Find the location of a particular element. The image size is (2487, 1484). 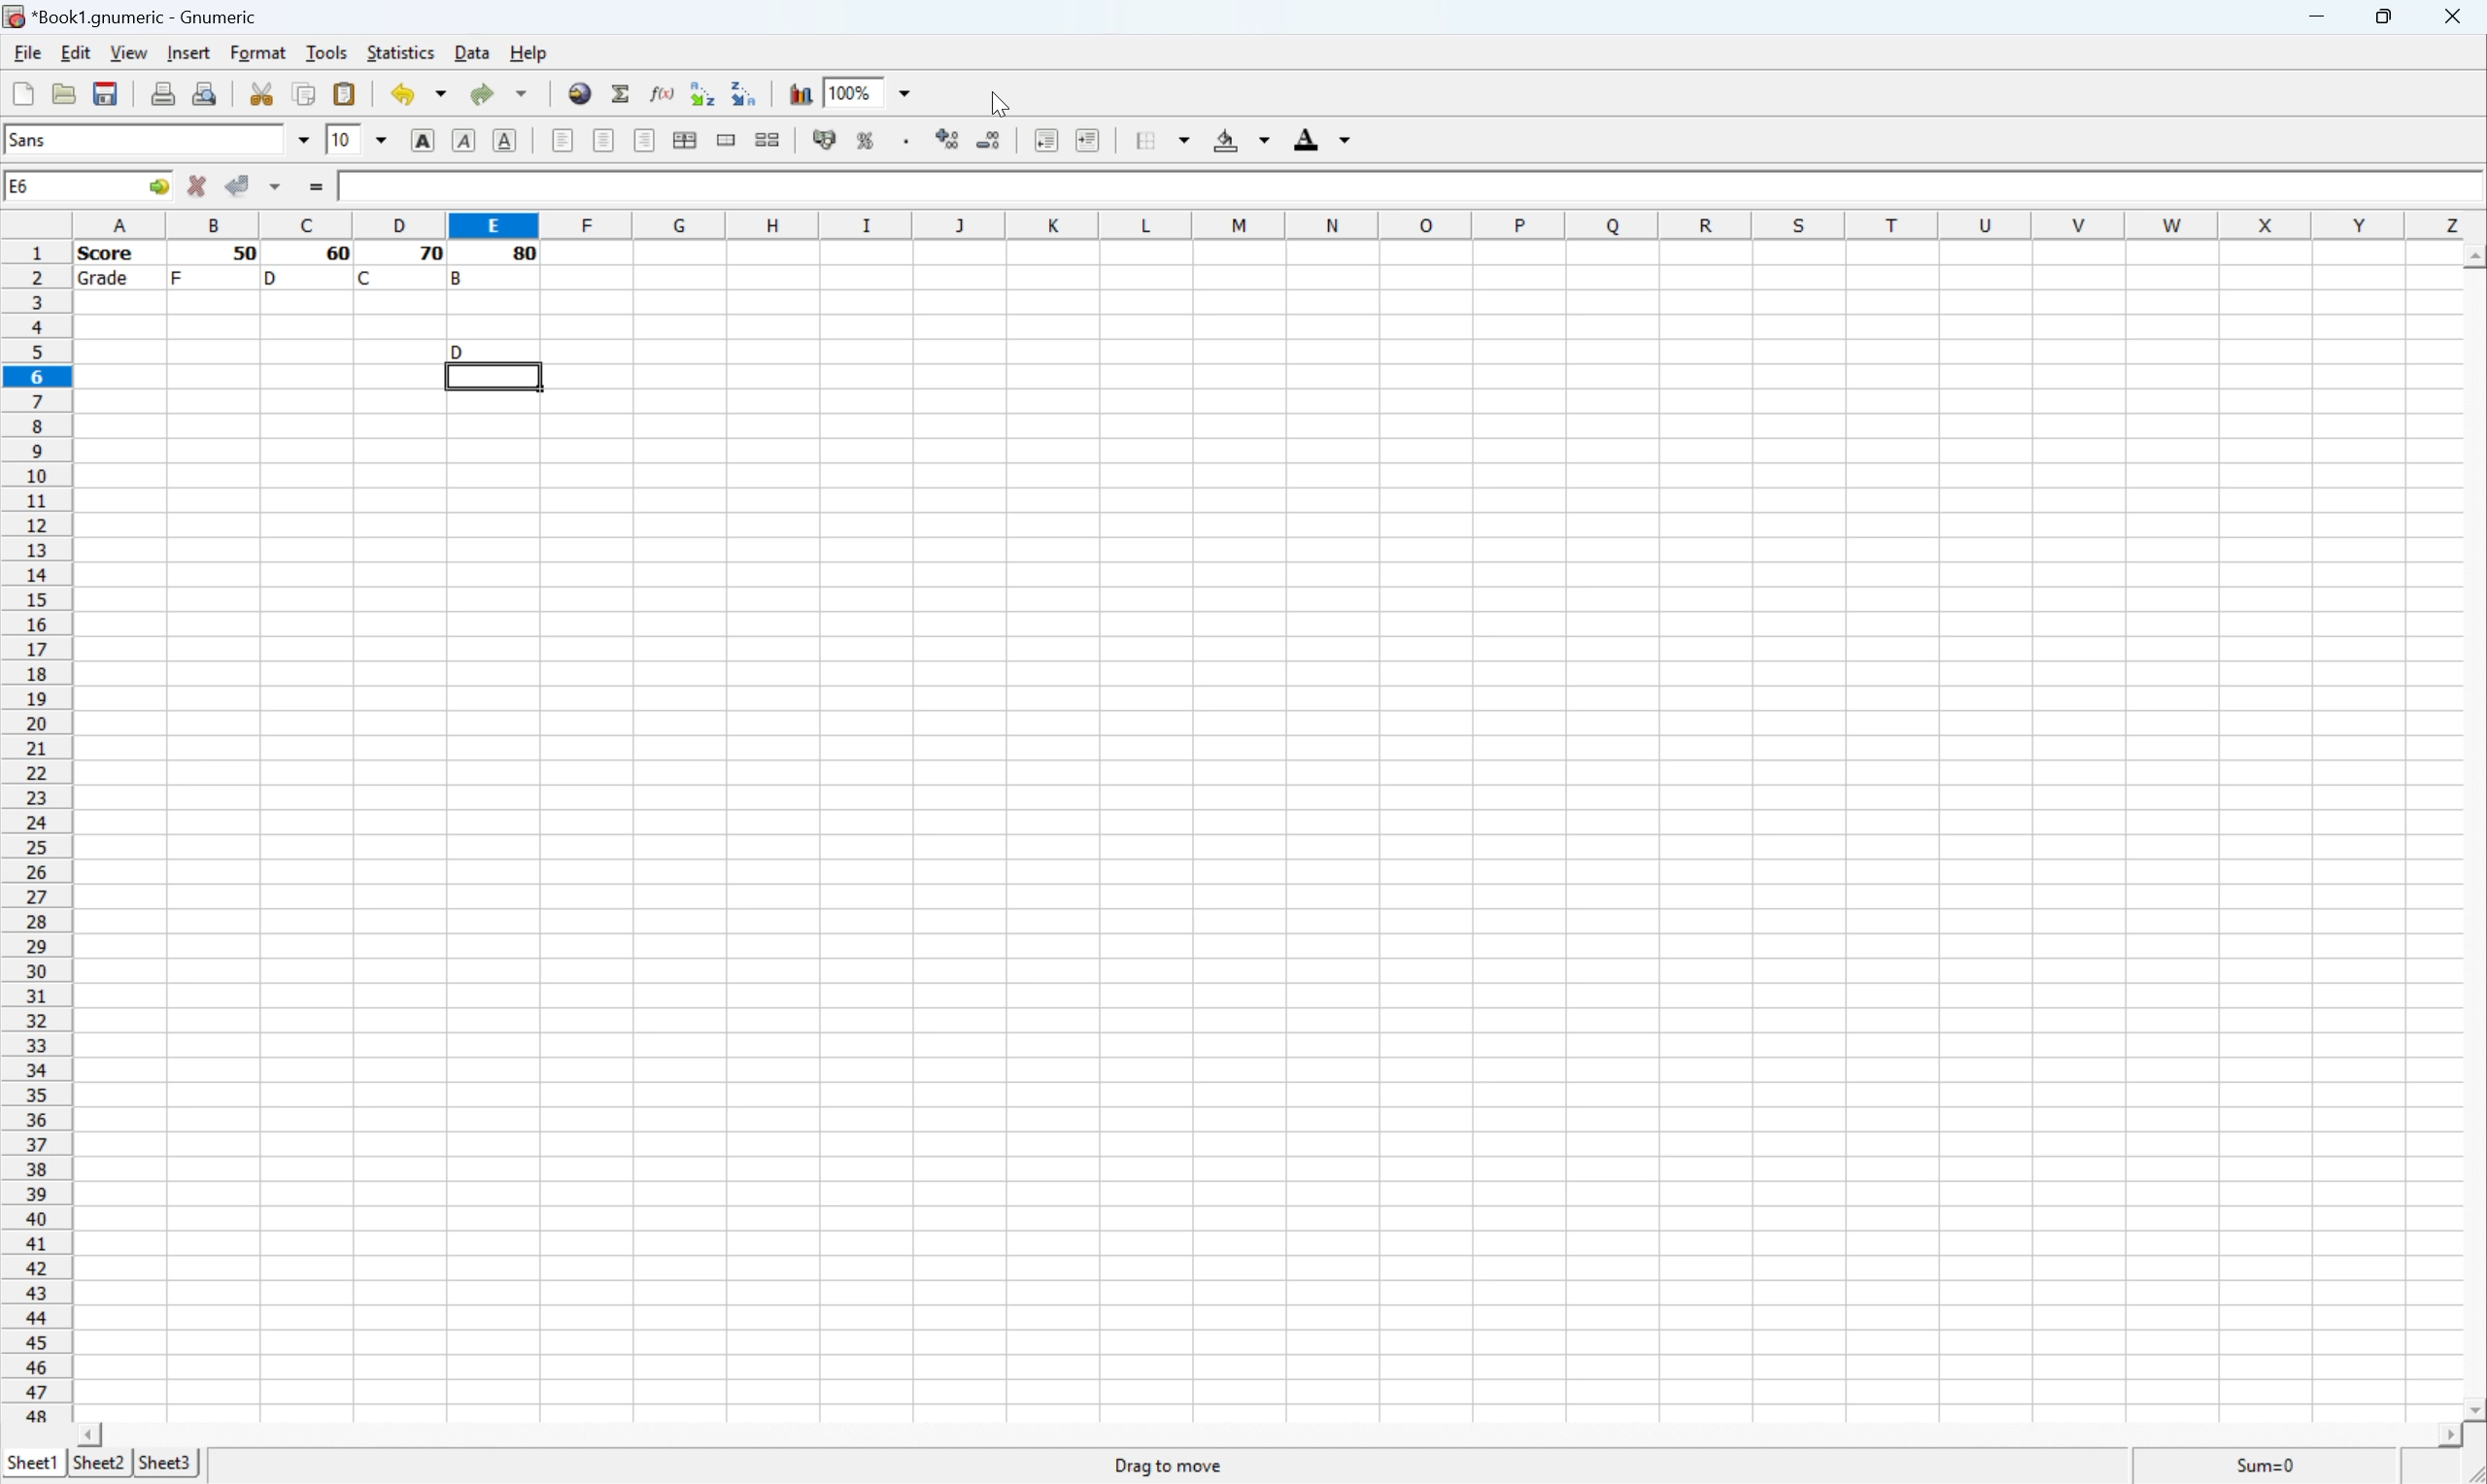

Sheet 1 is located at coordinates (31, 1462).